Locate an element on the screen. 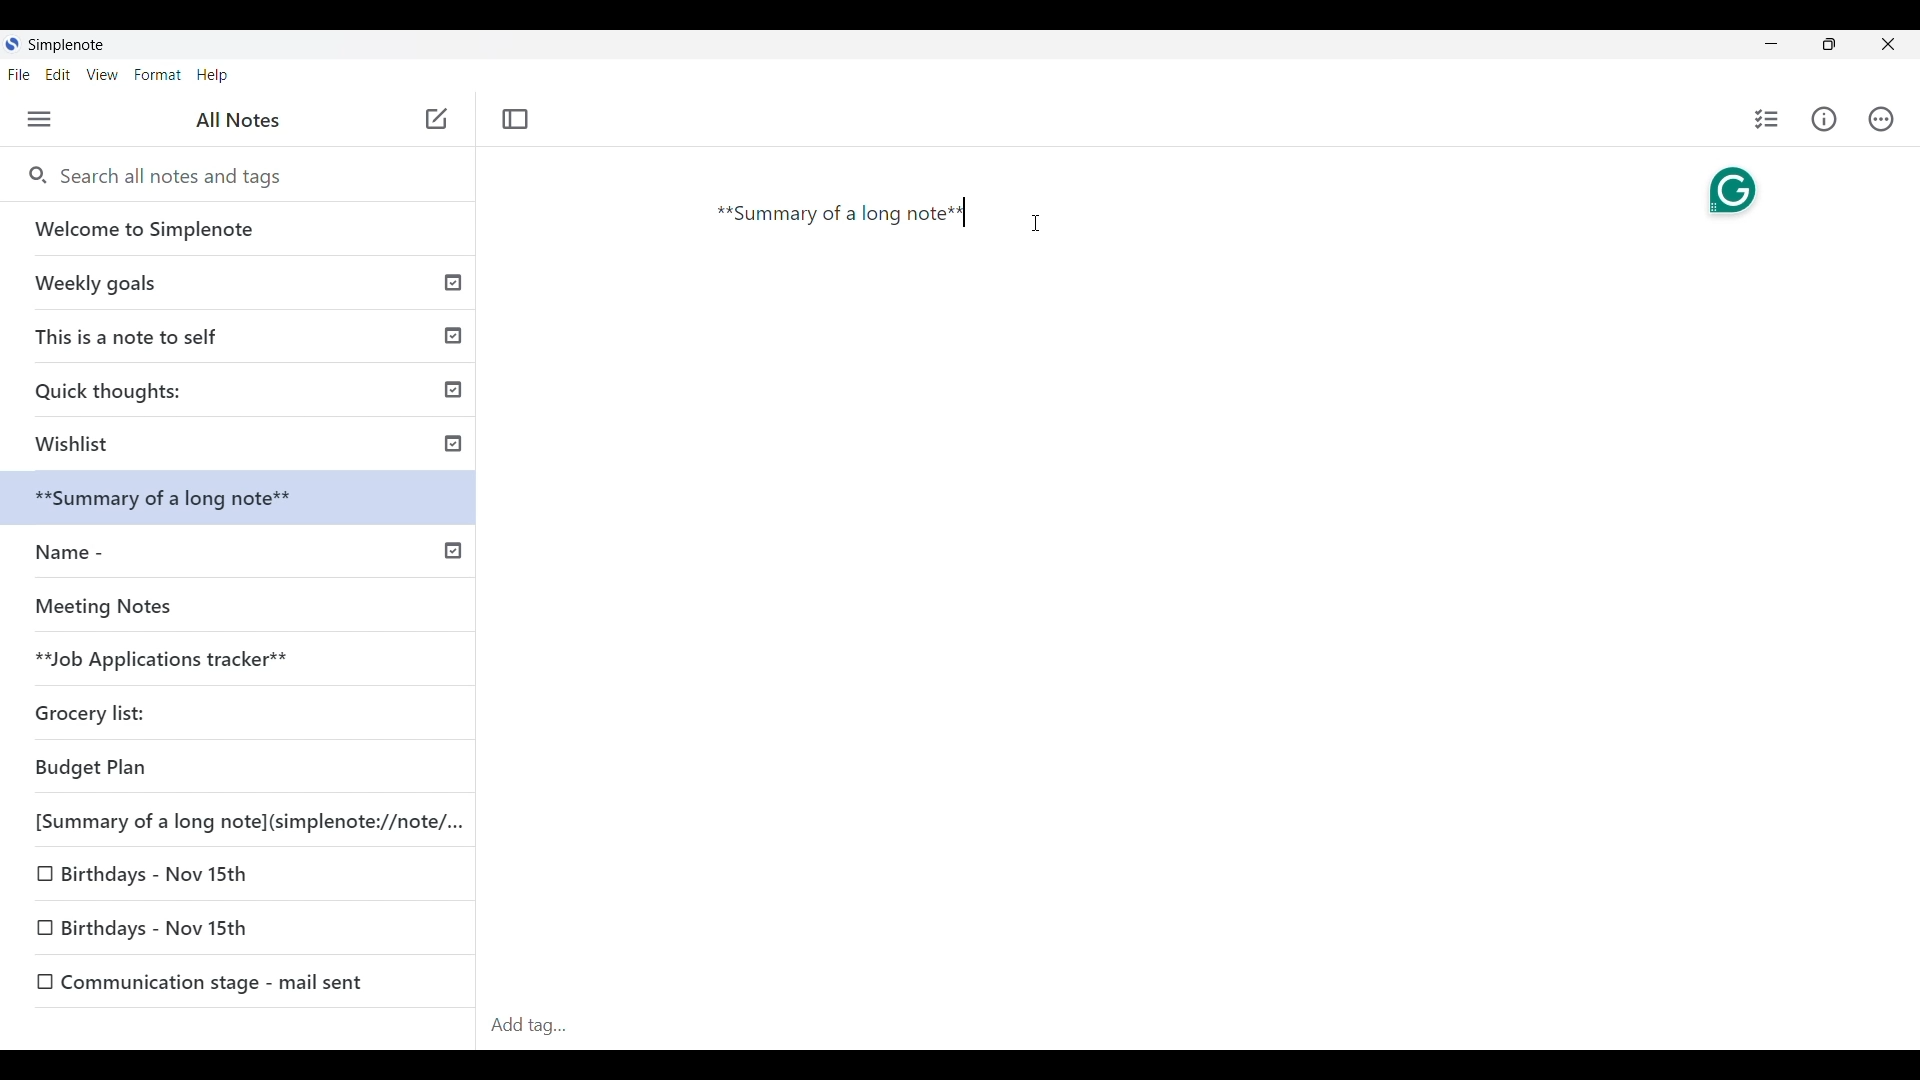 The width and height of the screenshot is (1920, 1080). Add tag is located at coordinates (551, 1025).